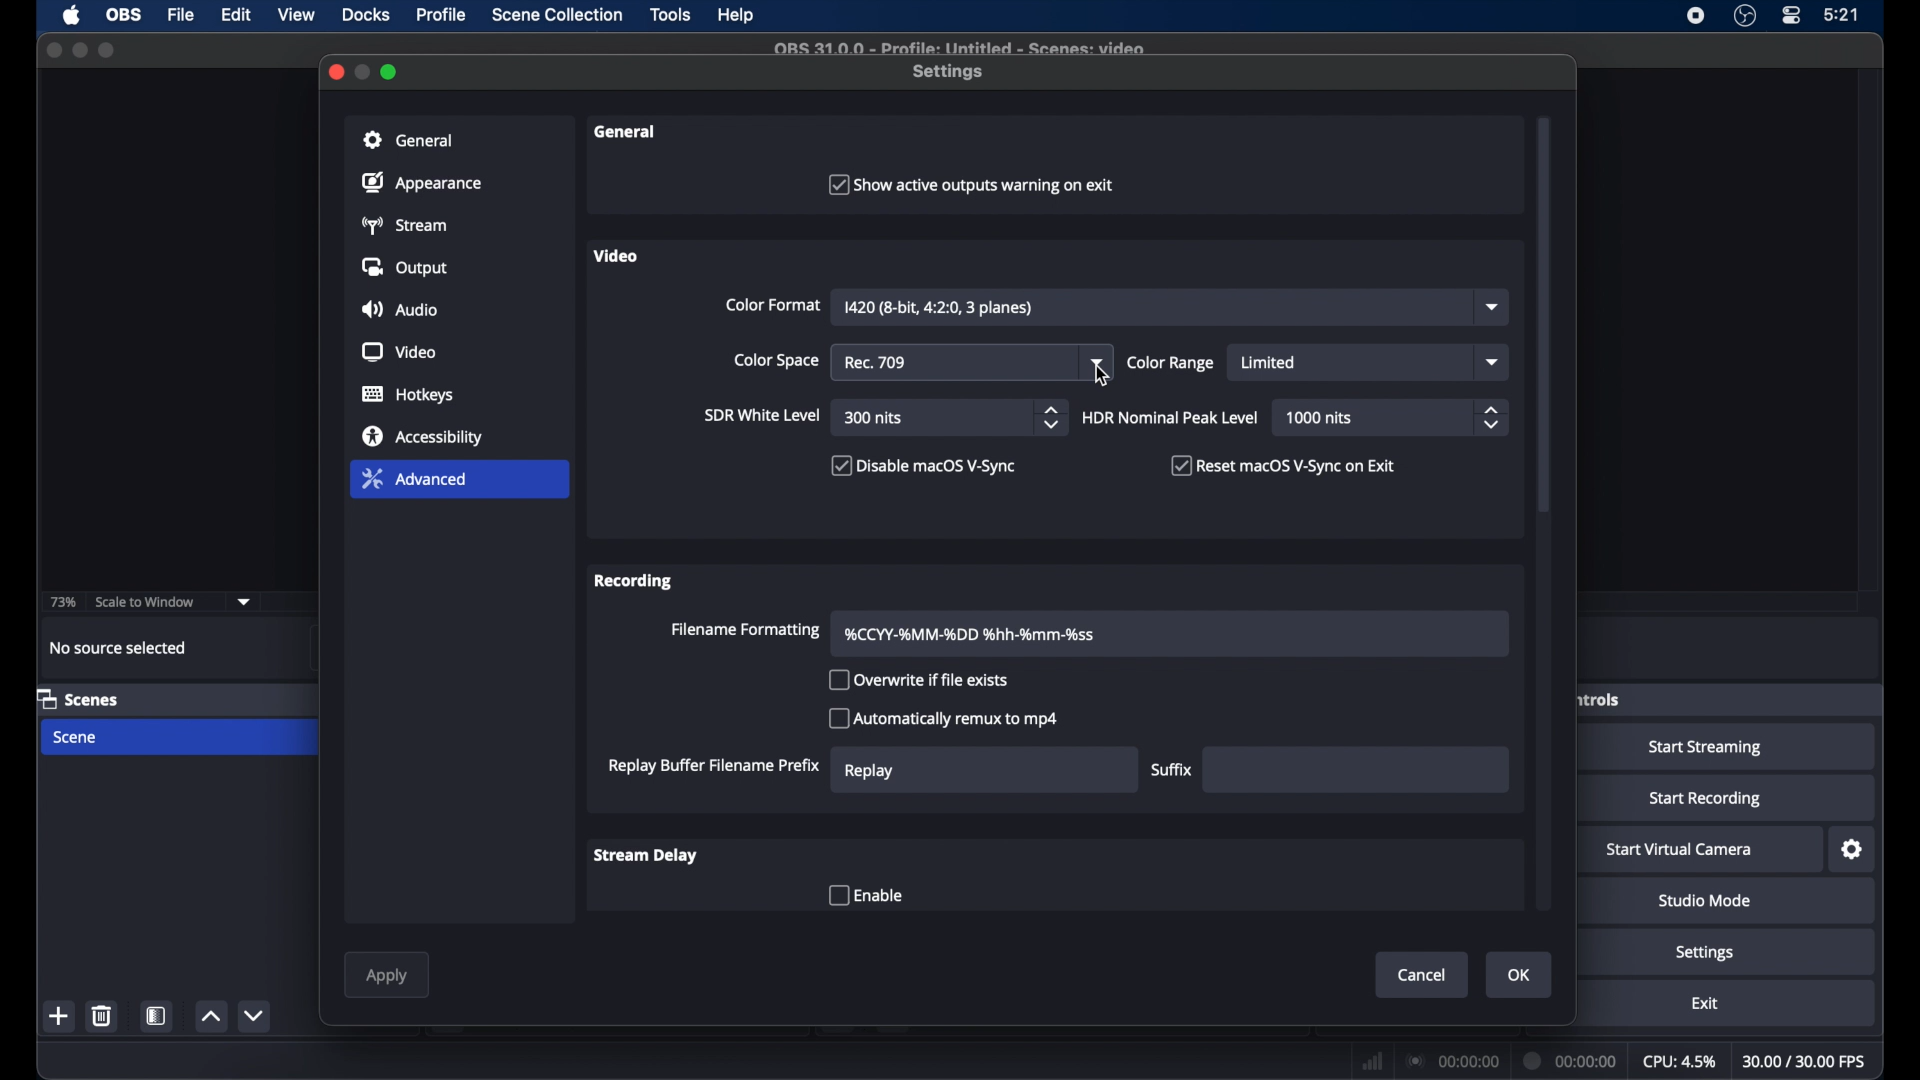 The width and height of the screenshot is (1920, 1080). What do you see at coordinates (617, 255) in the screenshot?
I see `video` at bounding box center [617, 255].